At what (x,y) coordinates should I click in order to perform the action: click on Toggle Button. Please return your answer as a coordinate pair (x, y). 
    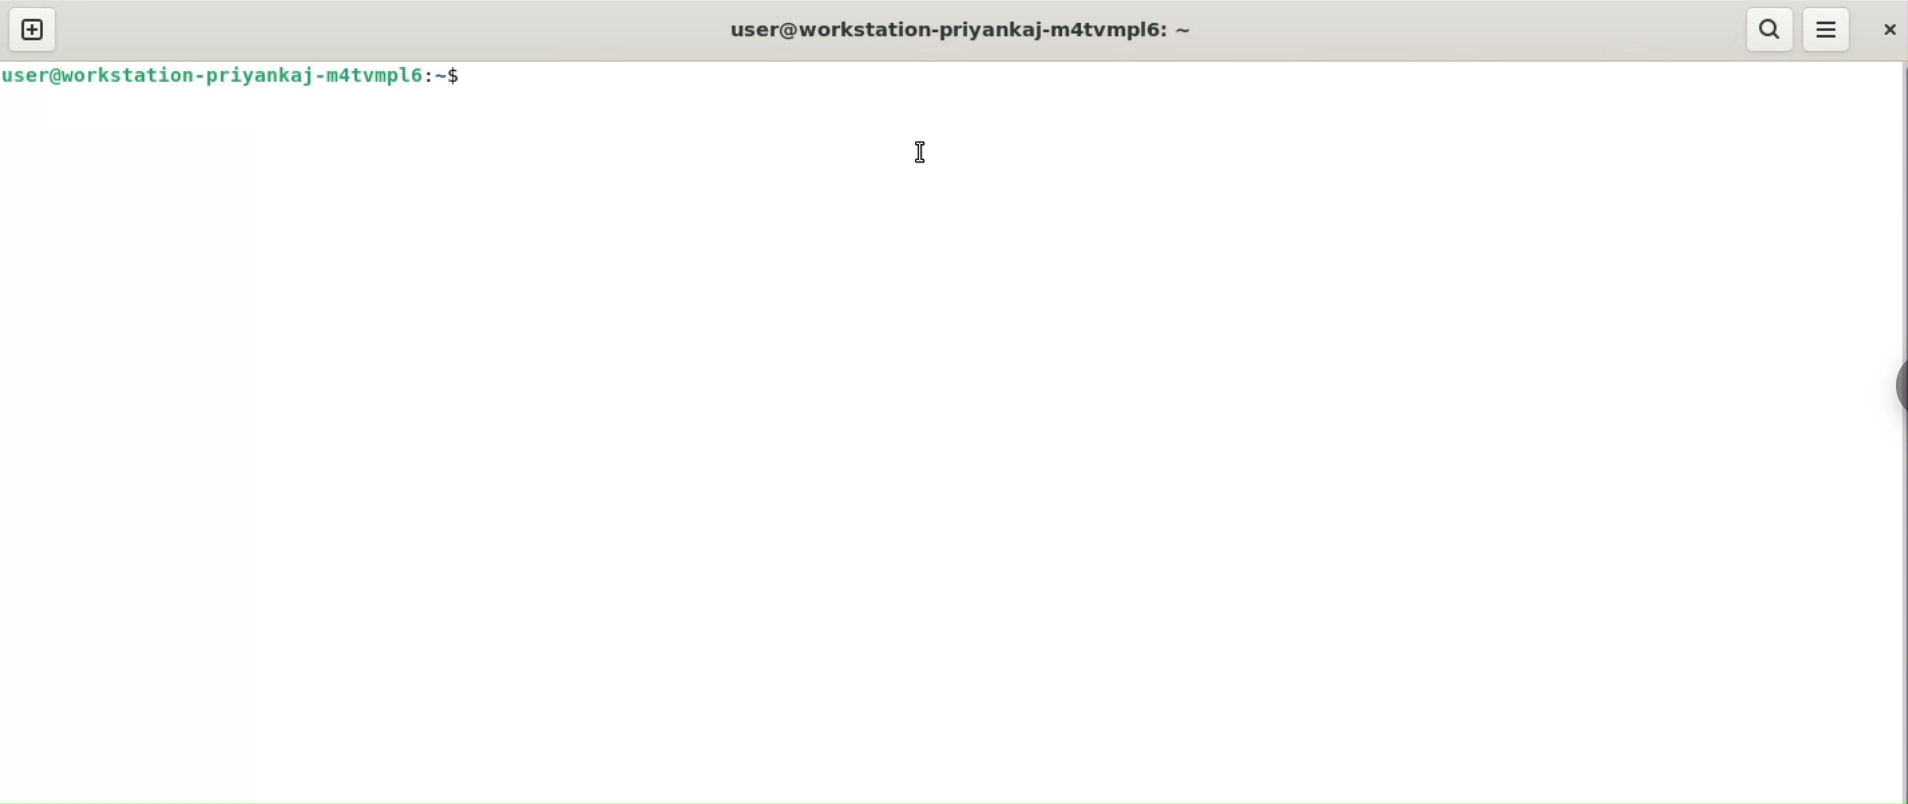
    Looking at the image, I should click on (1888, 393).